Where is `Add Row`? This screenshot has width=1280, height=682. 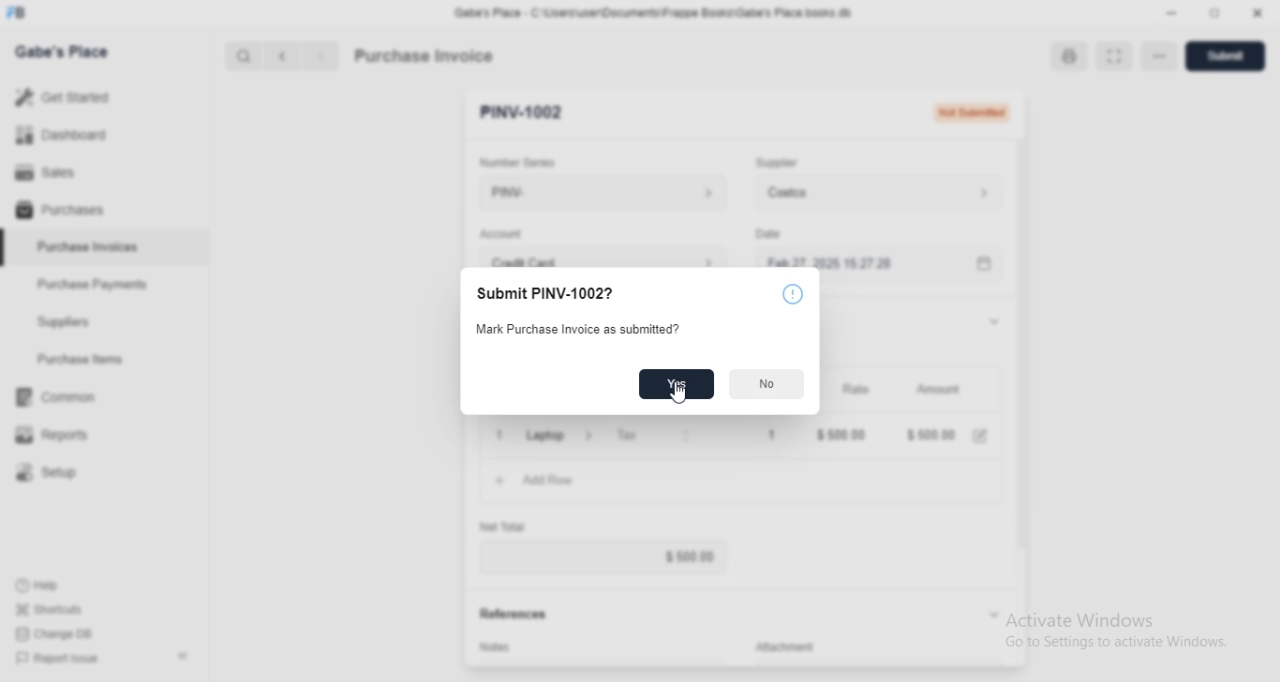 Add Row is located at coordinates (741, 481).